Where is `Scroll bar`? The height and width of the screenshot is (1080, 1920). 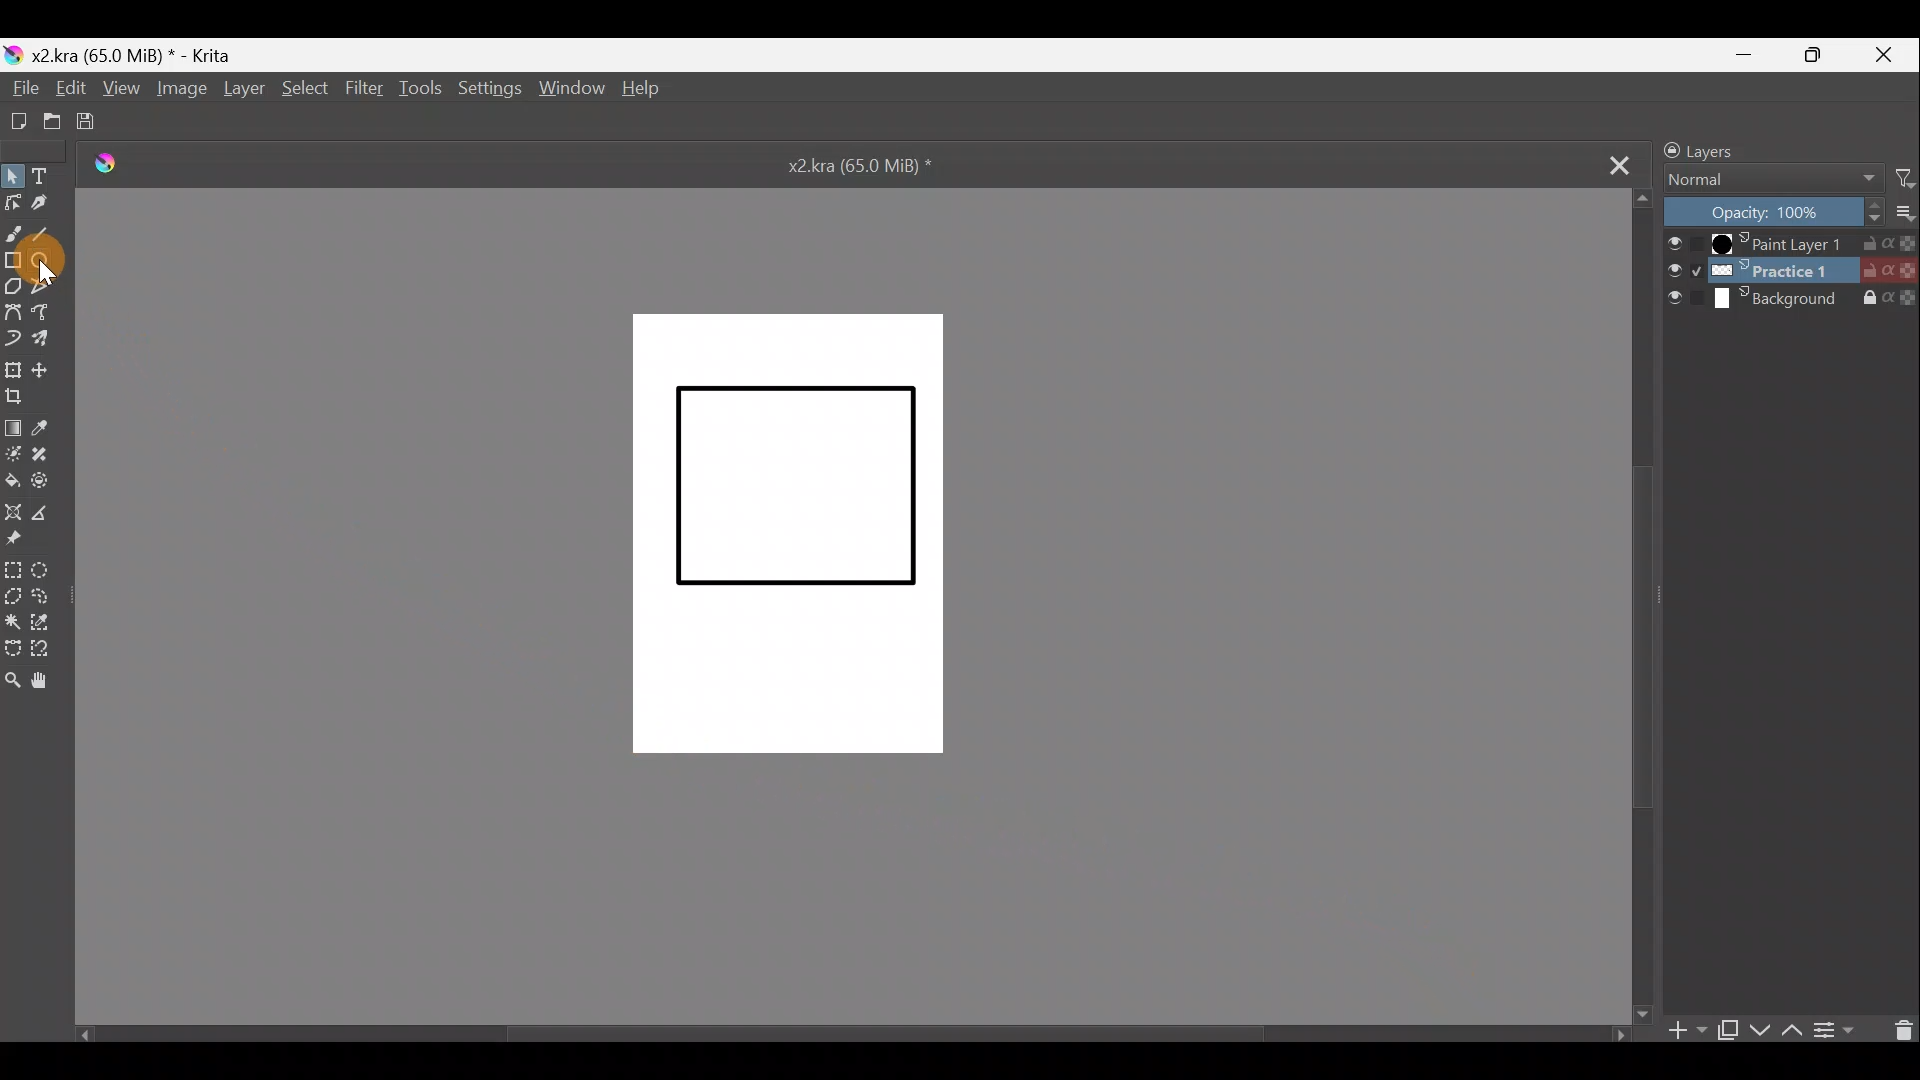
Scroll bar is located at coordinates (1645, 605).